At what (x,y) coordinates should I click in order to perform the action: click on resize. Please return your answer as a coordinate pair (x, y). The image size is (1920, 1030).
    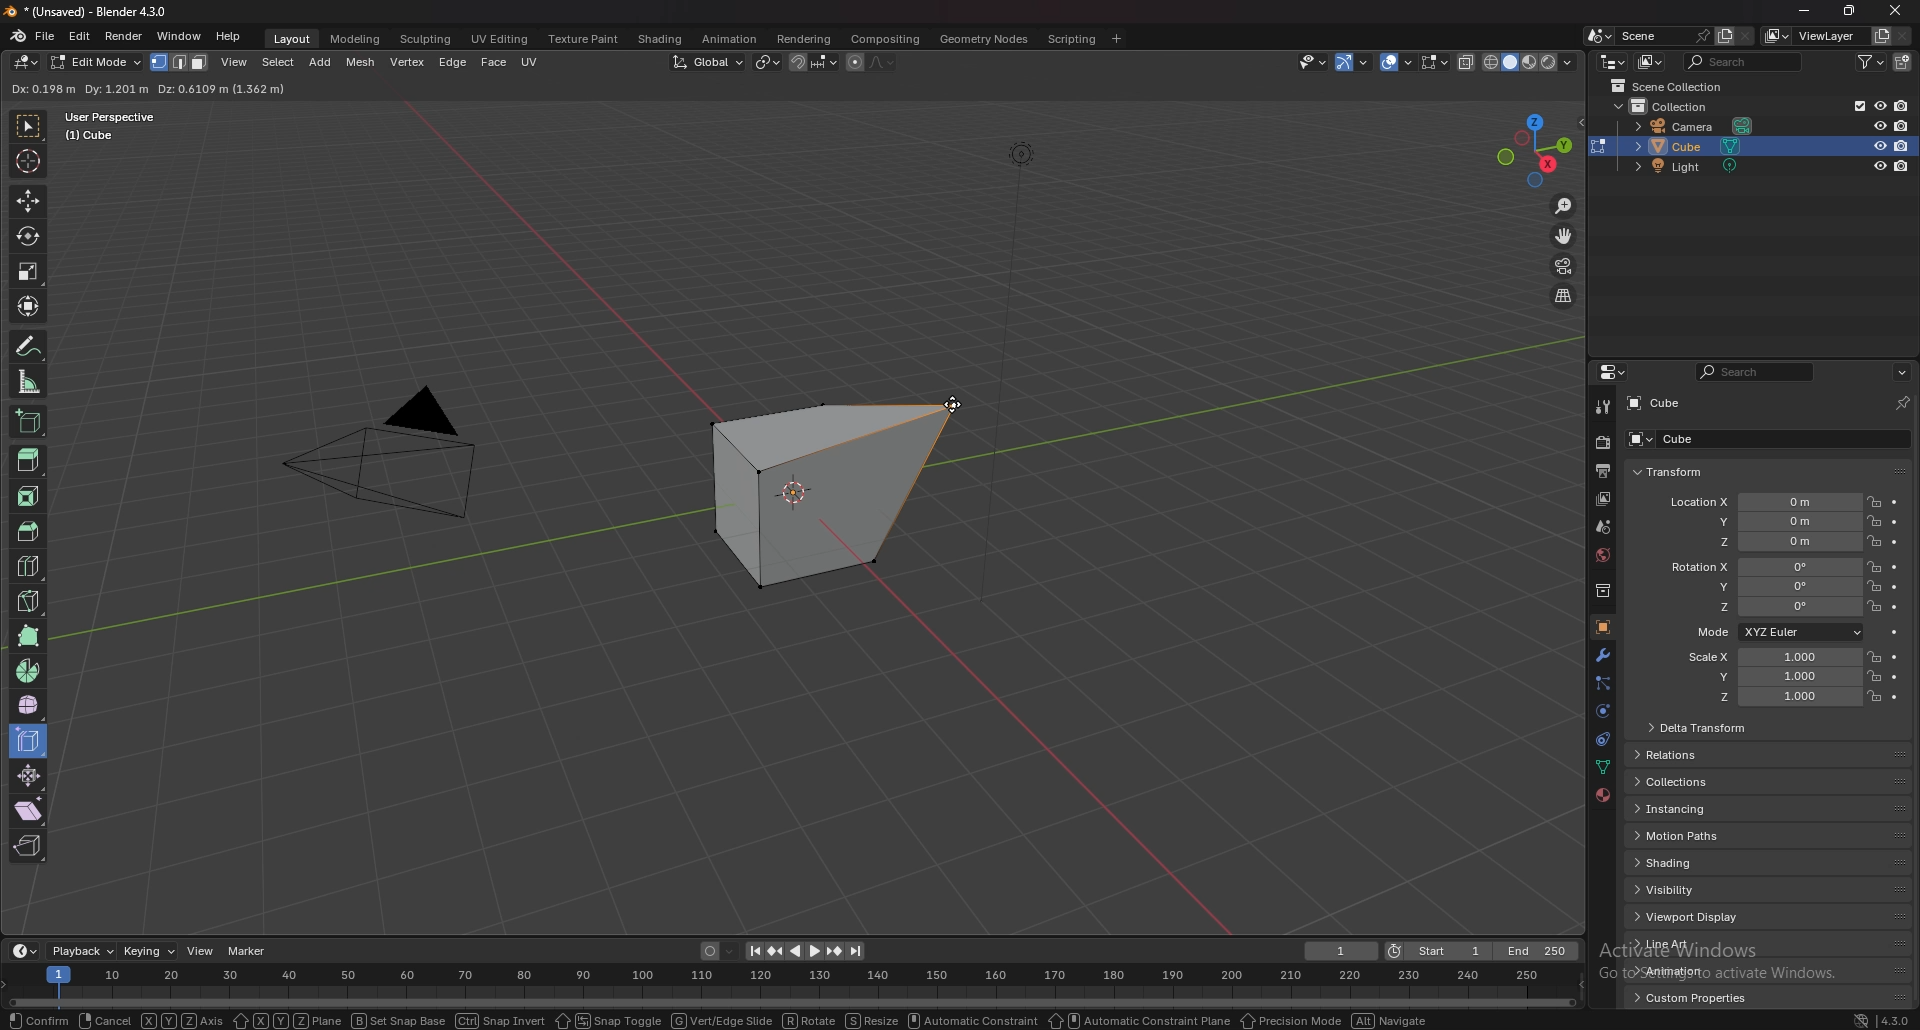
    Looking at the image, I should click on (1850, 11).